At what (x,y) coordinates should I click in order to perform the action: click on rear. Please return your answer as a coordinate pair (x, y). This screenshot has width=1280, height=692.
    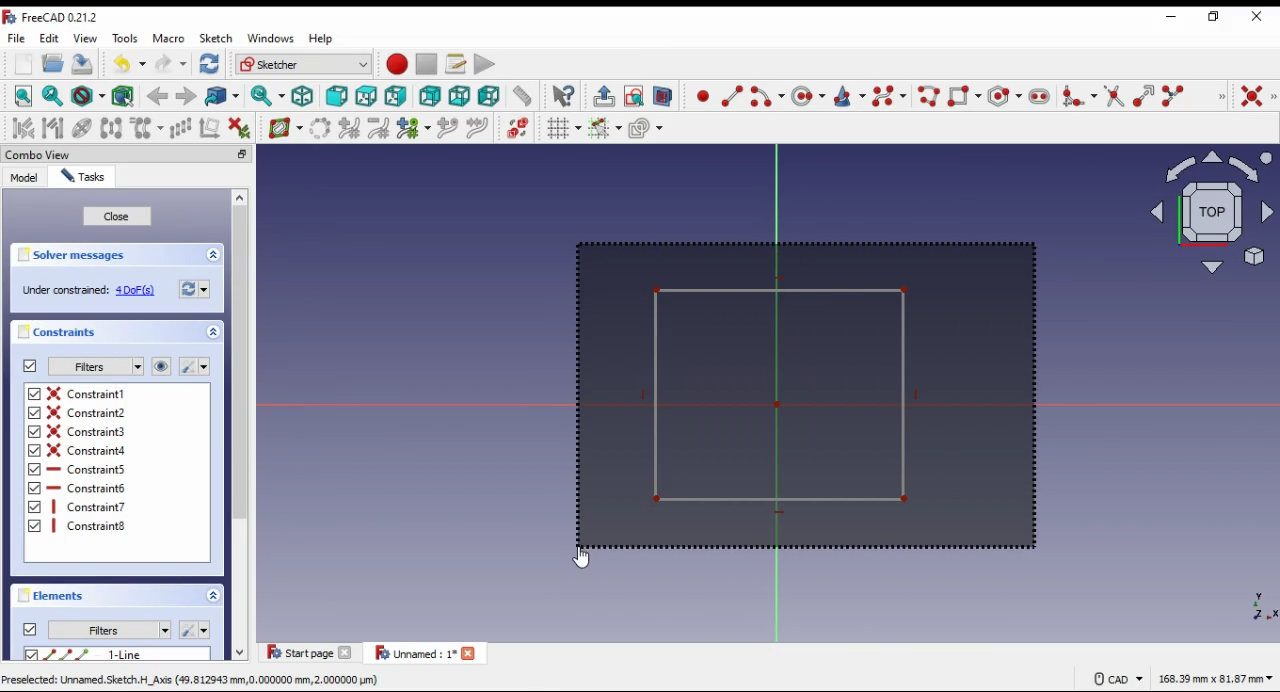
    Looking at the image, I should click on (431, 96).